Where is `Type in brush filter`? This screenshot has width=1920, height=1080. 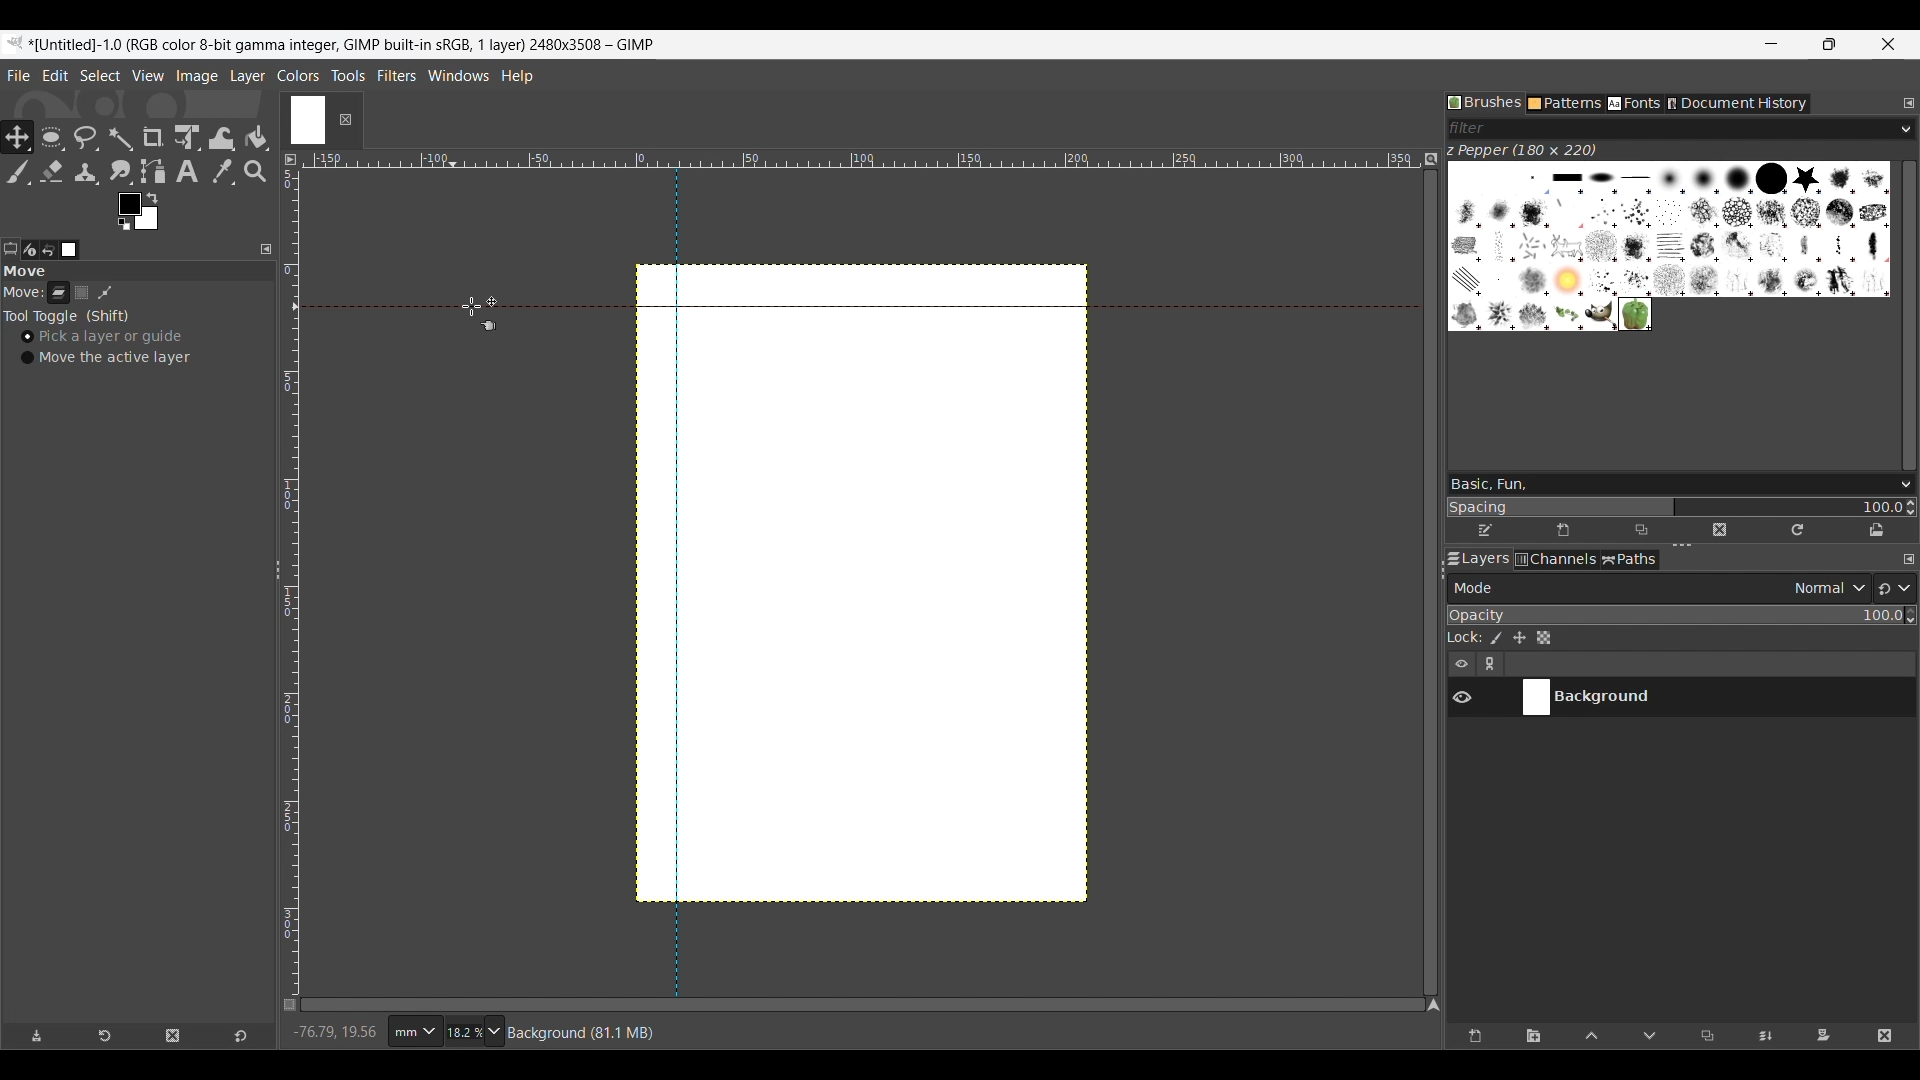 Type in brush filter is located at coordinates (1671, 129).